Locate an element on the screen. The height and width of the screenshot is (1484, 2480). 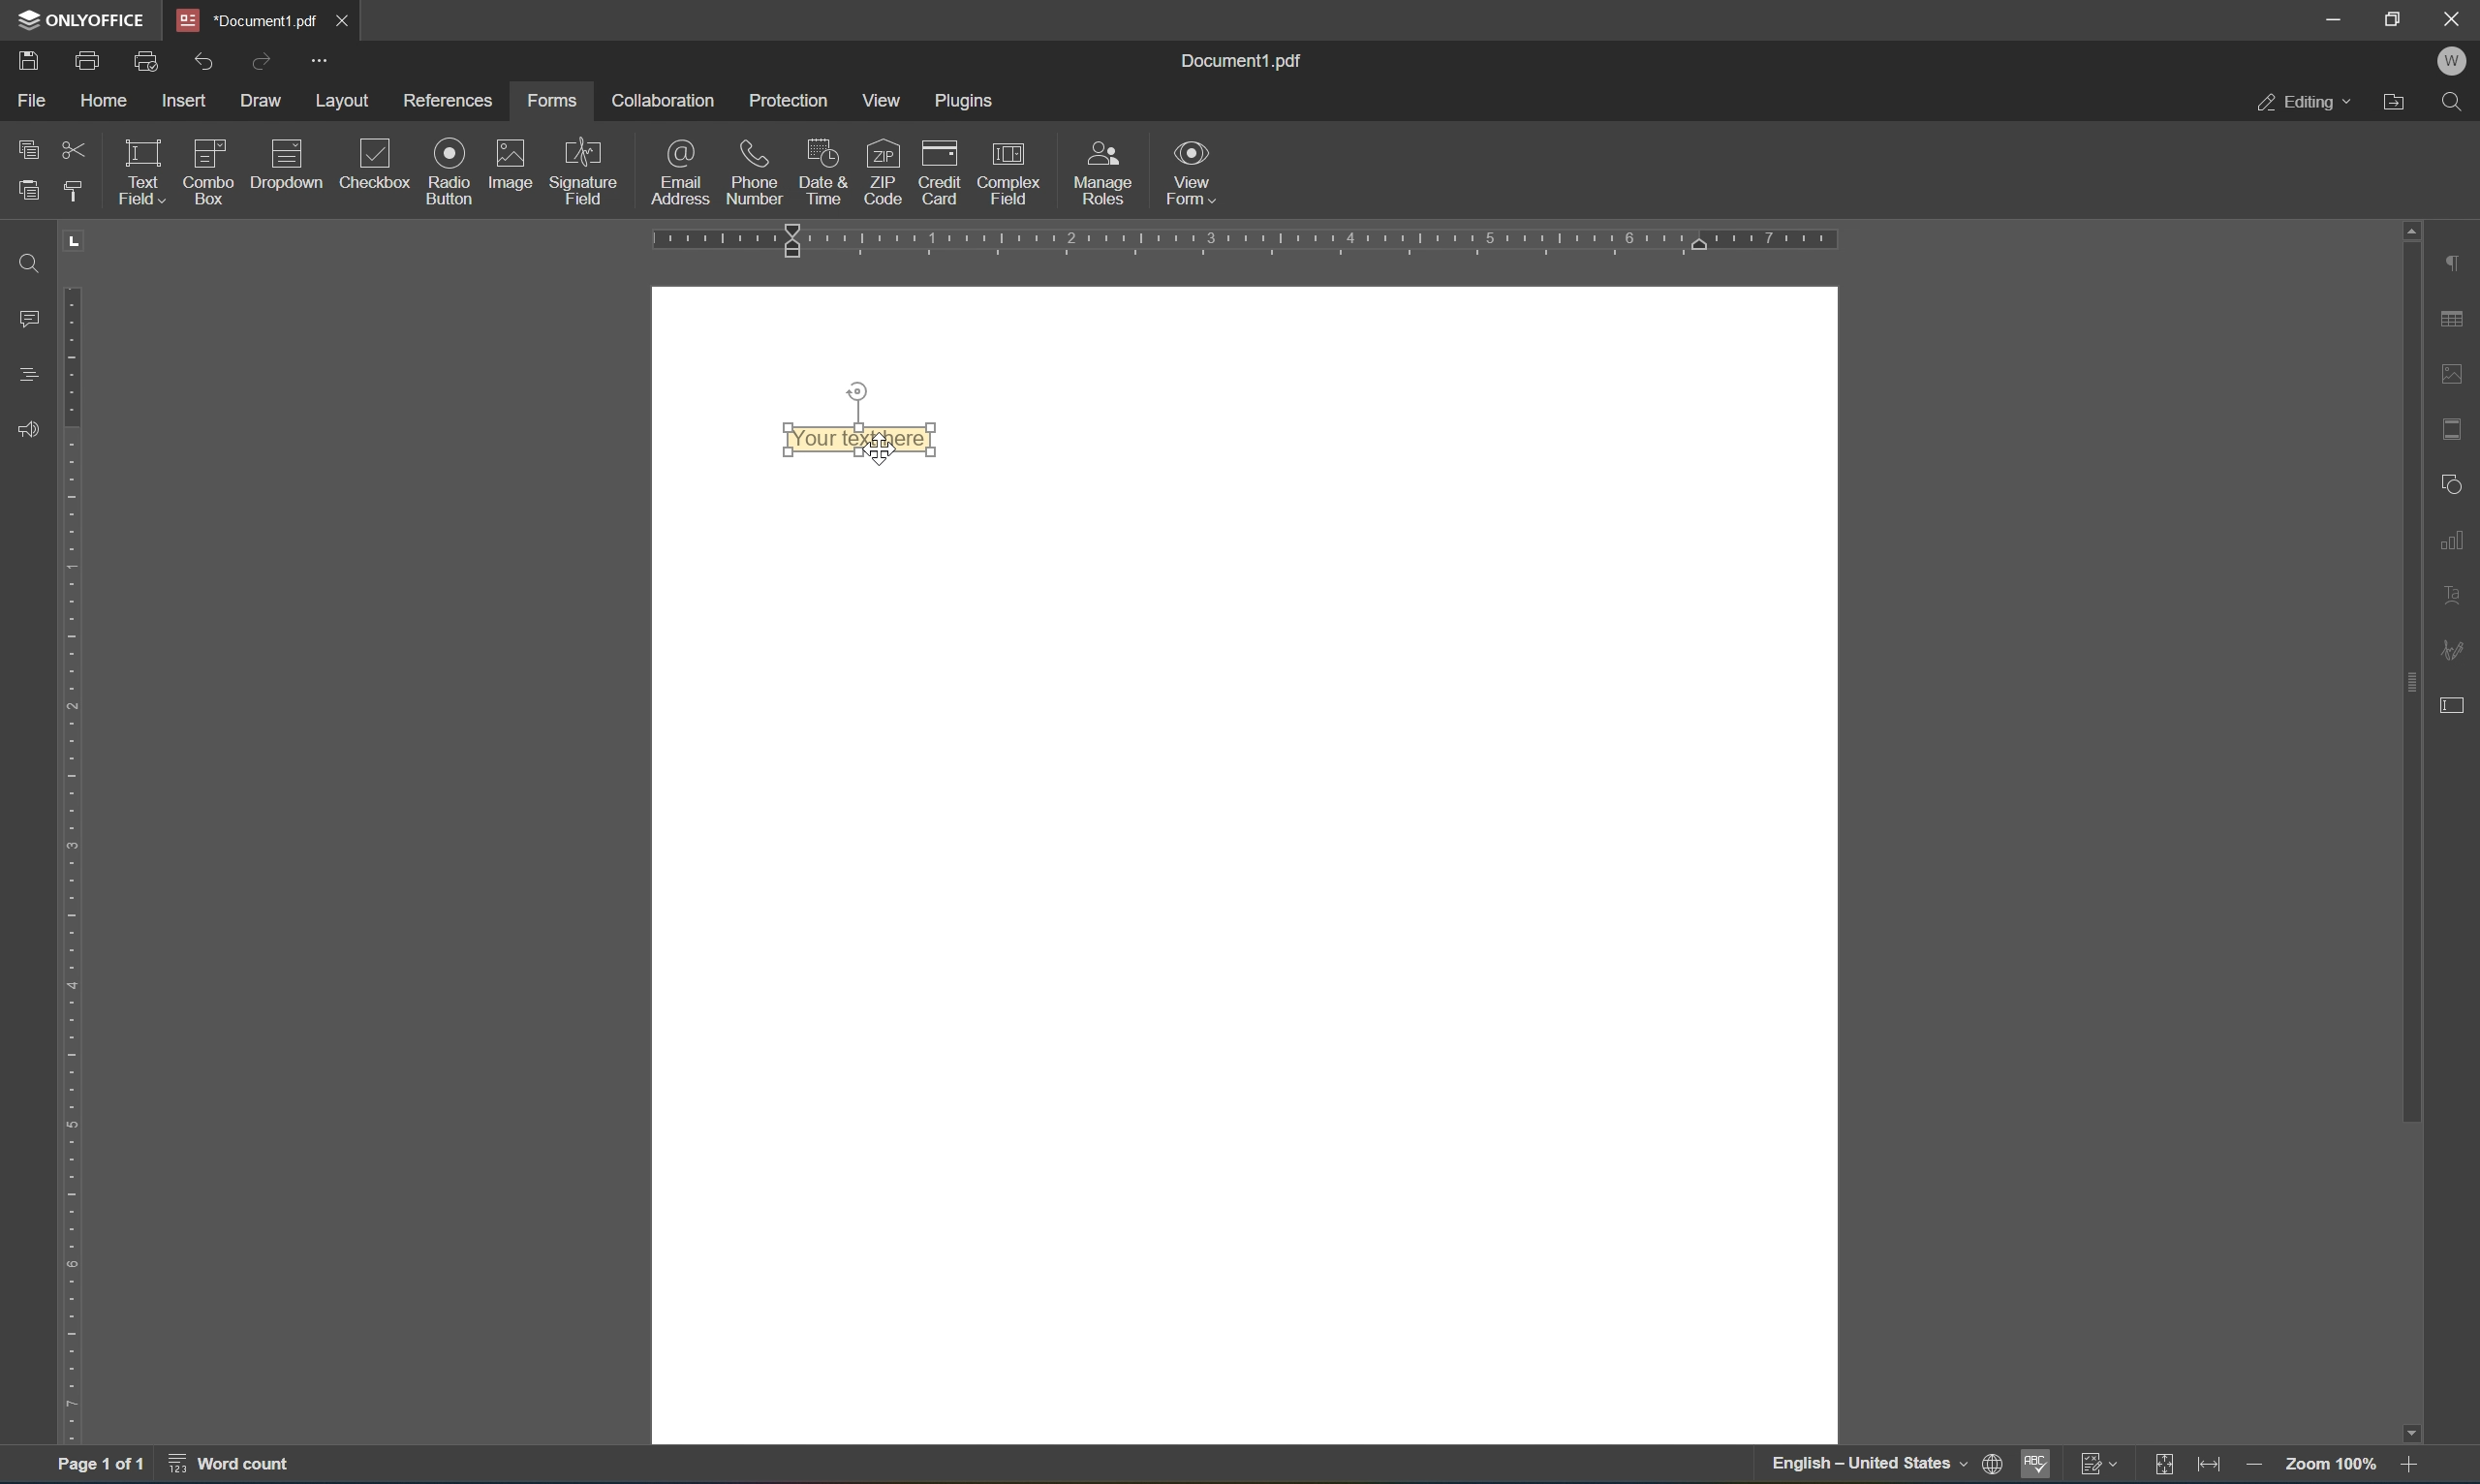
file is located at coordinates (27, 99).